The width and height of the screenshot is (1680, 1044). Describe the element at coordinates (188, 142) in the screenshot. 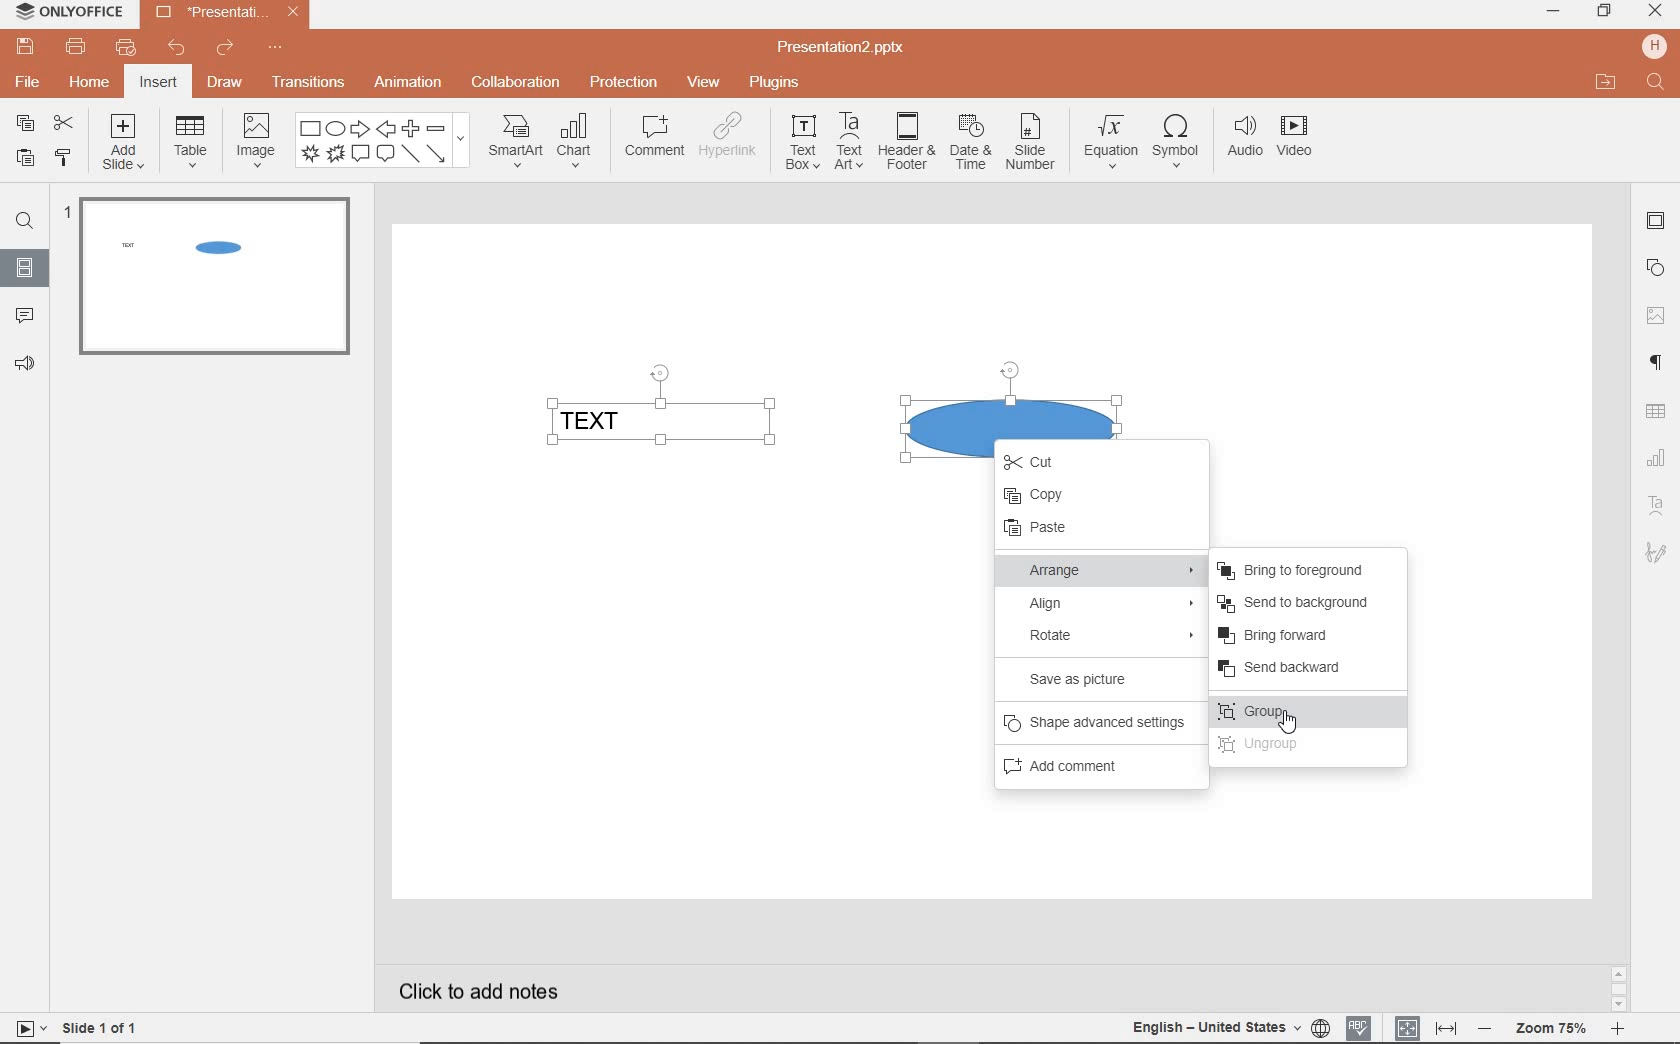

I see `table` at that location.